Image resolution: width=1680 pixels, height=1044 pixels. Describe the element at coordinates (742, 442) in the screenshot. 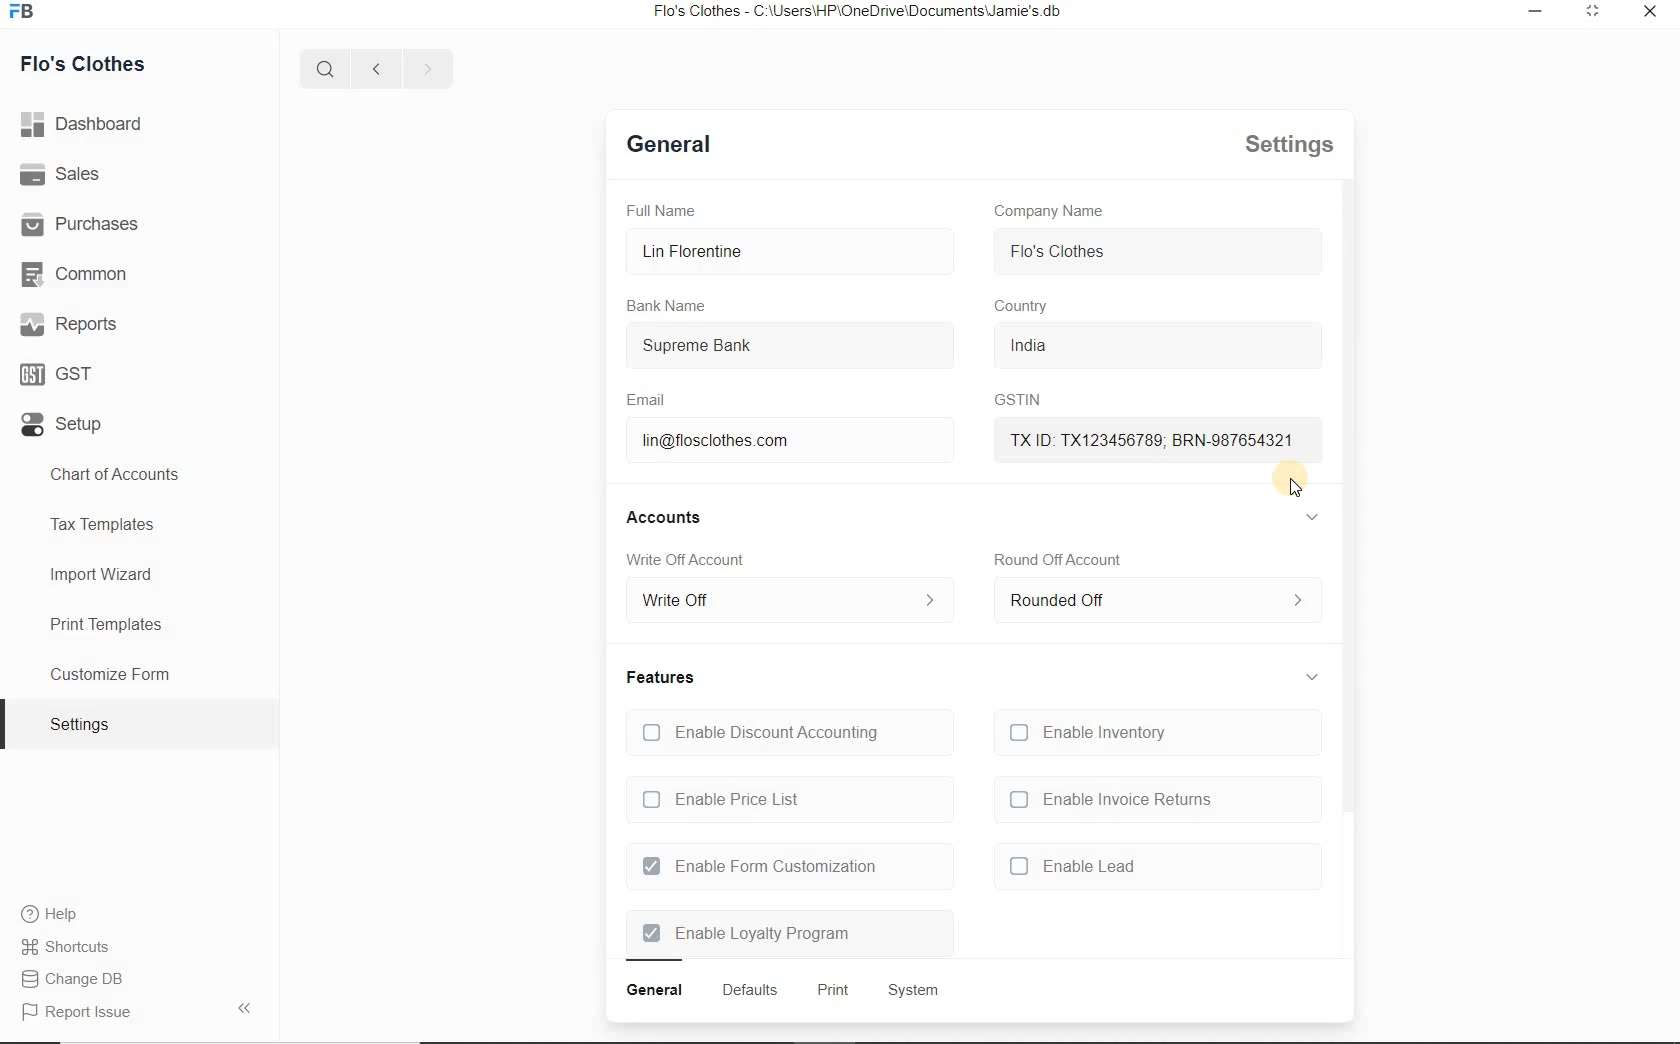

I see `lin@flosclothes.com` at that location.